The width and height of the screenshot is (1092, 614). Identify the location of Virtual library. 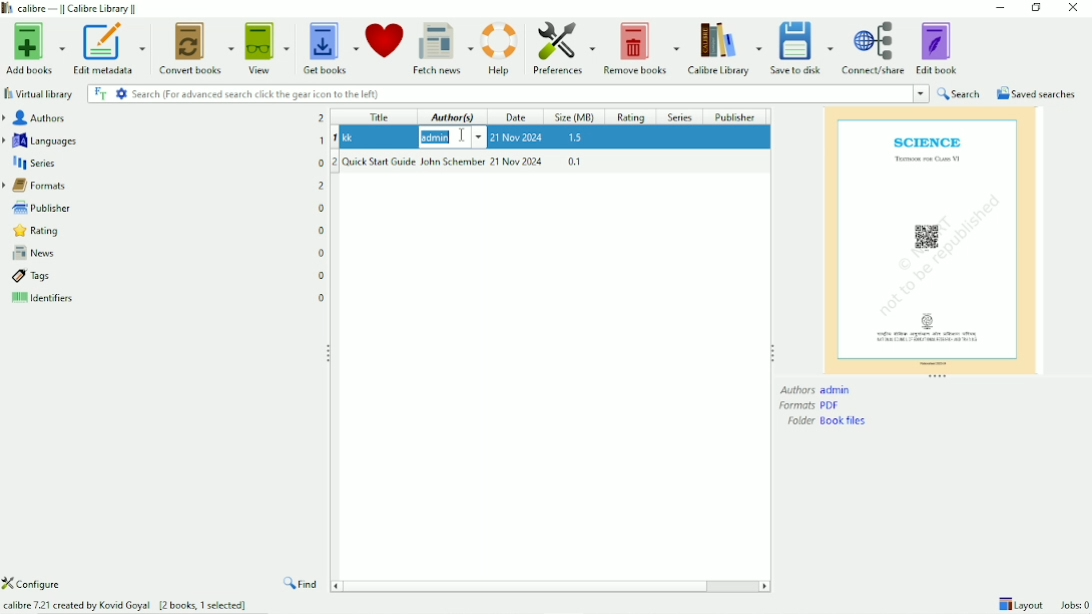
(38, 94).